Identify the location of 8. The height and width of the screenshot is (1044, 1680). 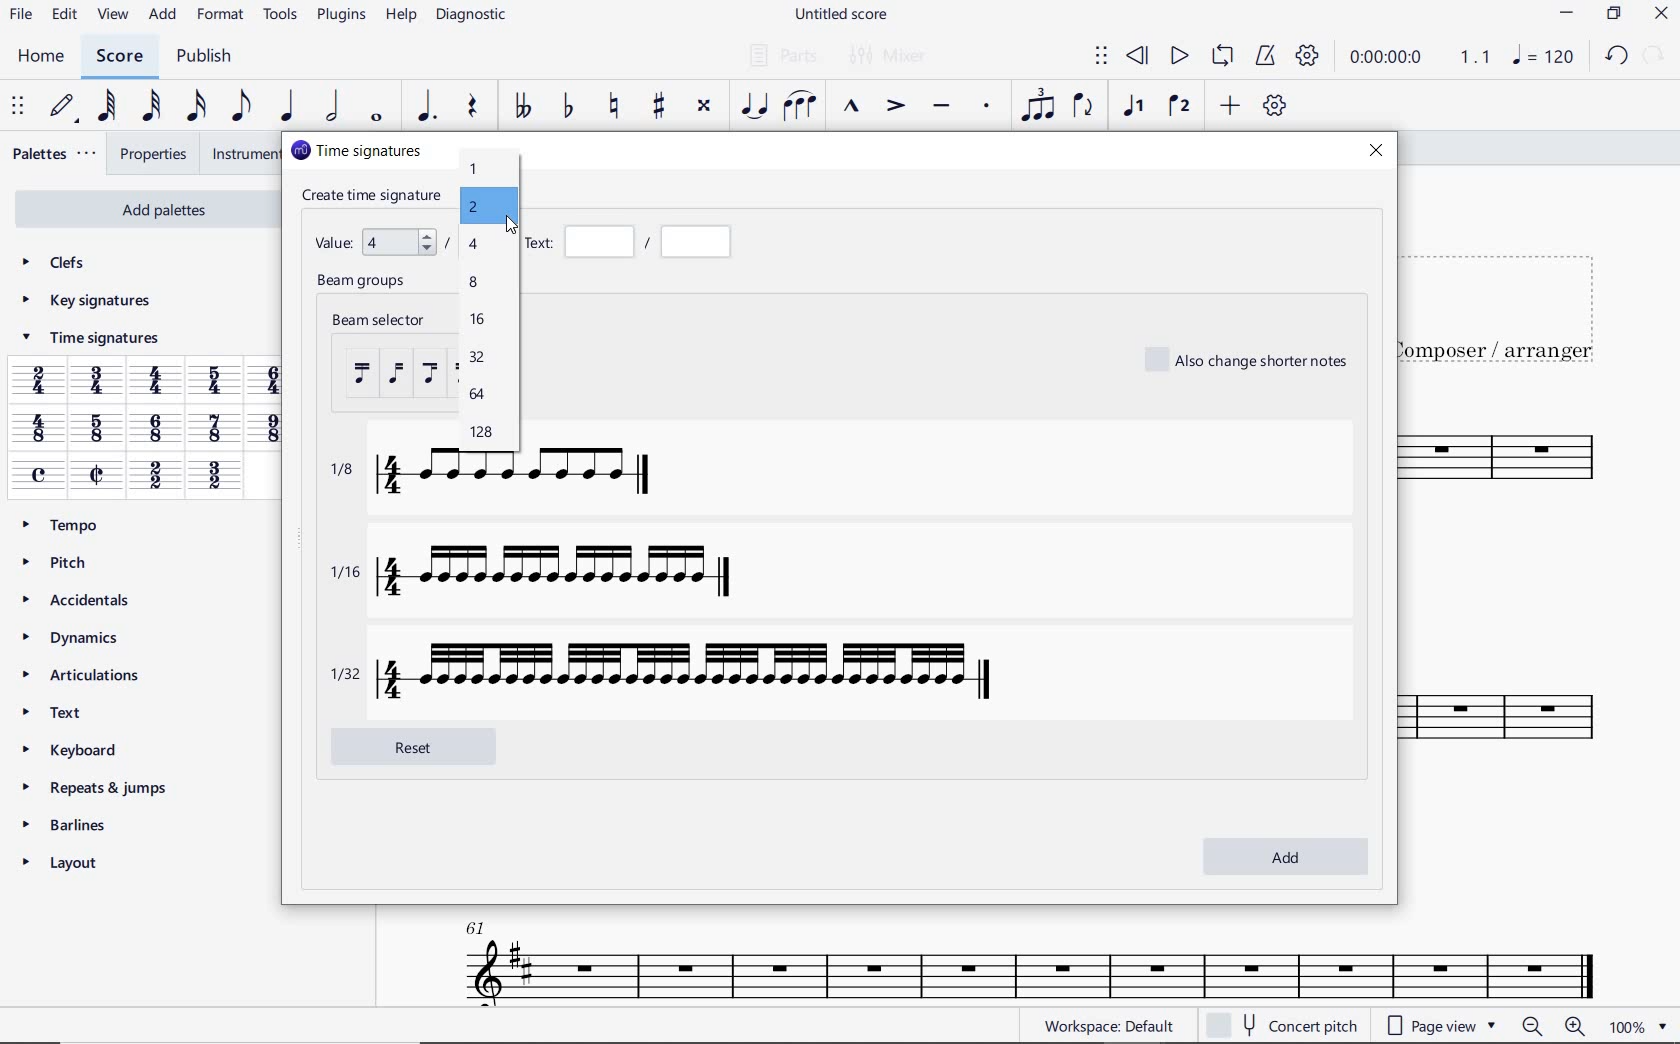
(476, 282).